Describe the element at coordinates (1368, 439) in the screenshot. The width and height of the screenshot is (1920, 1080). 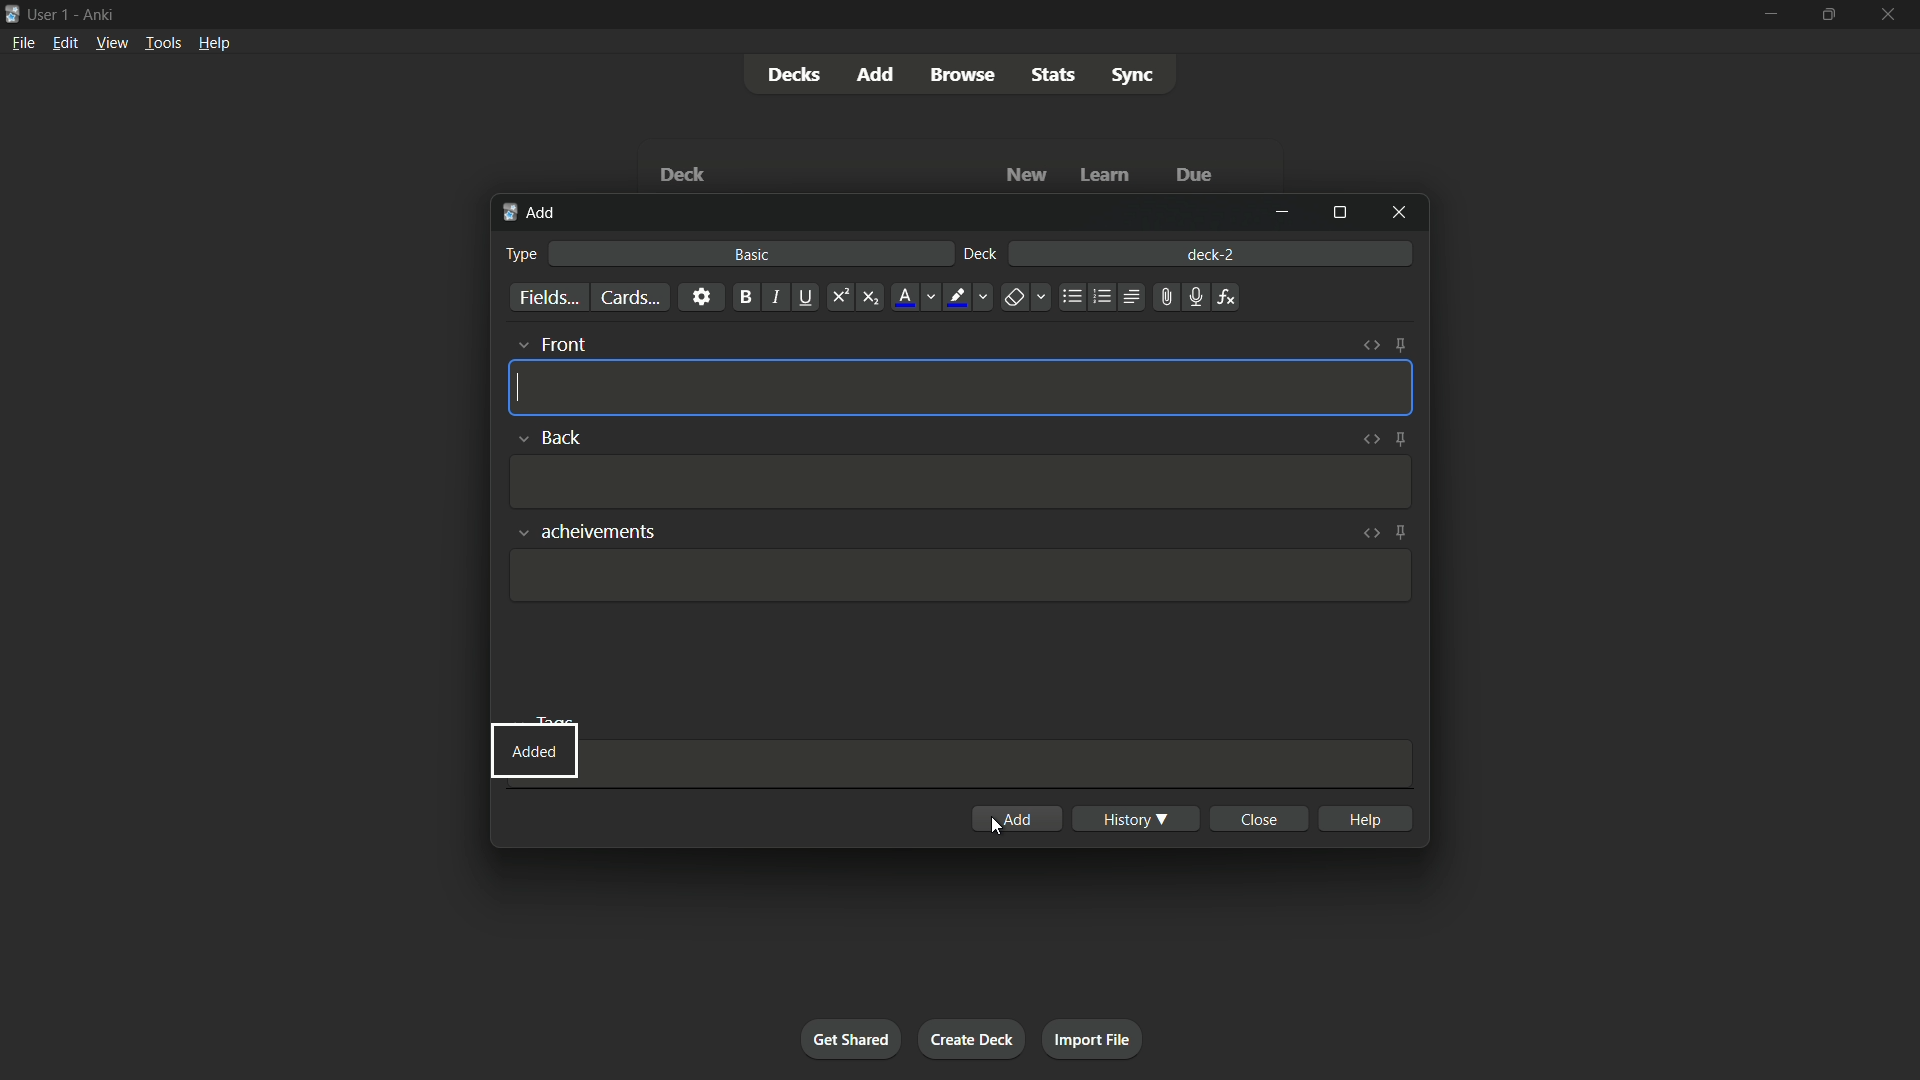
I see `toggle html editor` at that location.